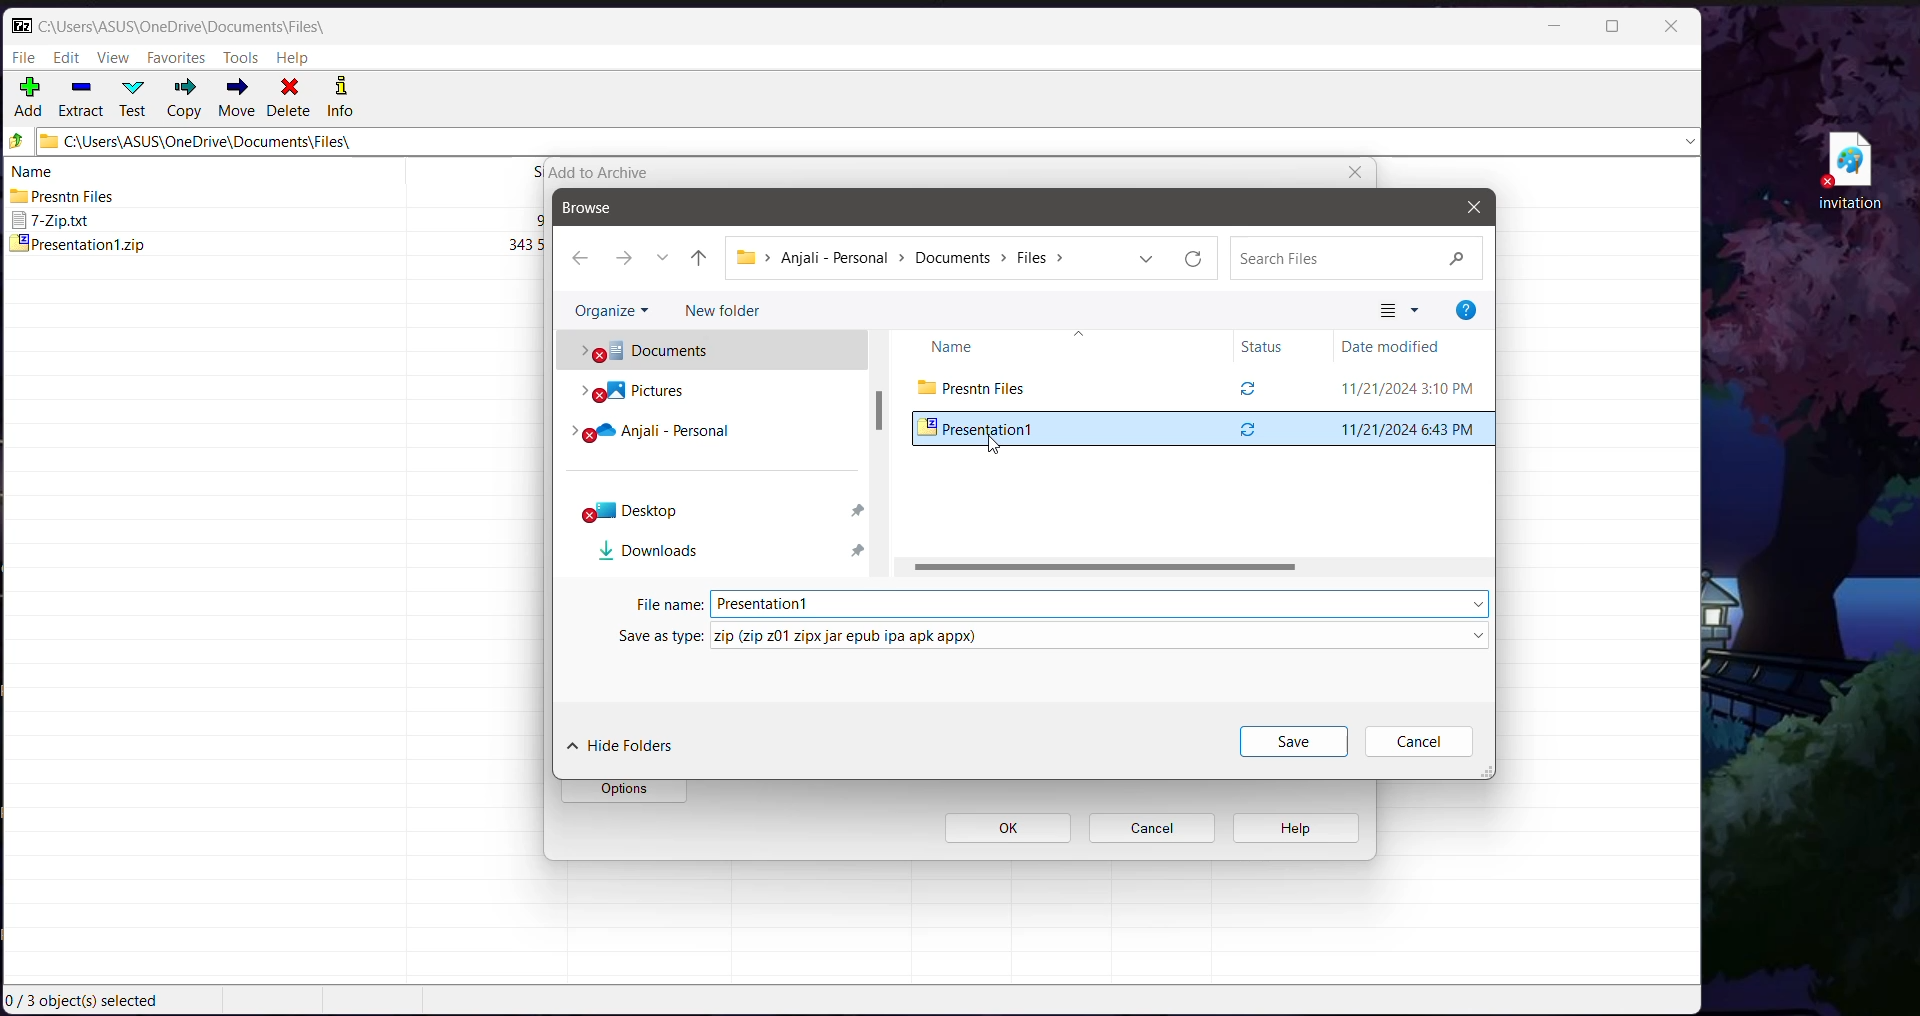  Describe the element at coordinates (89, 1001) in the screenshot. I see `Current Selection` at that location.